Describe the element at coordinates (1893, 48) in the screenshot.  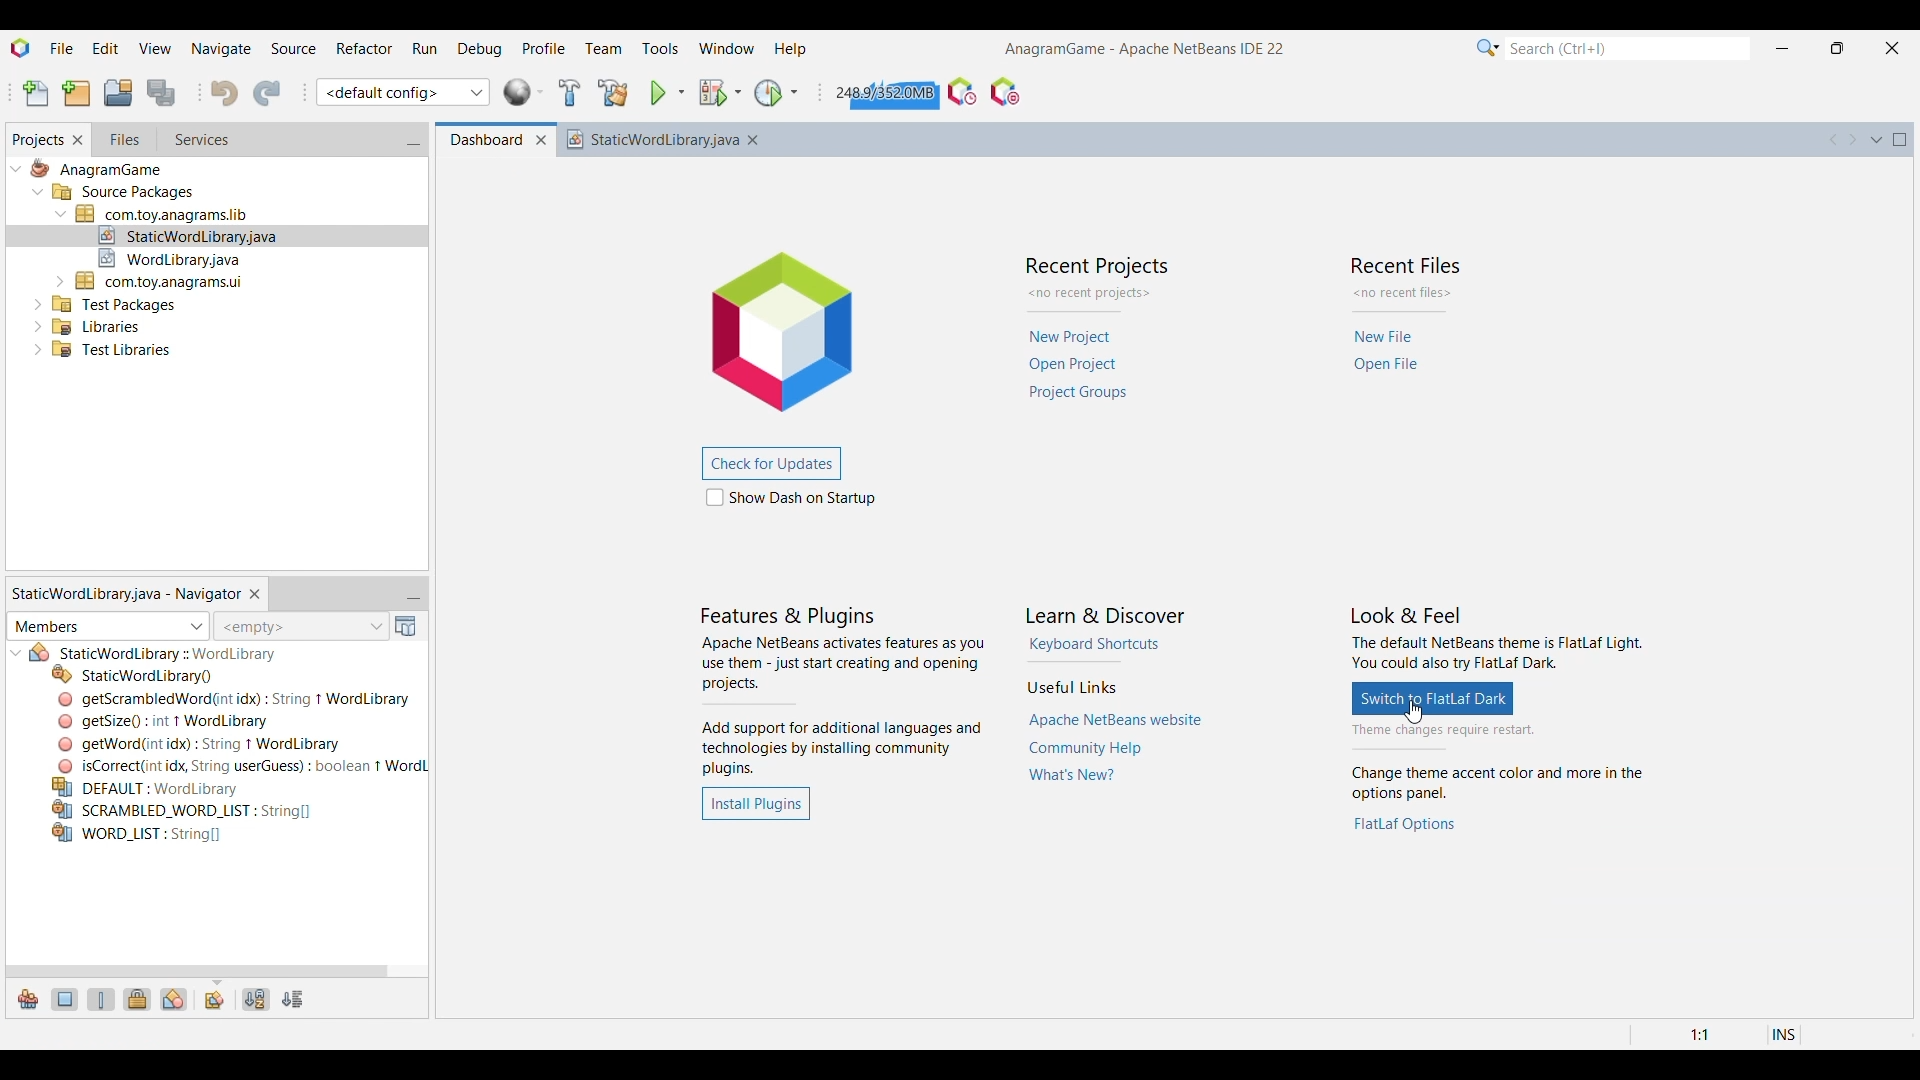
I see `Close interface` at that location.